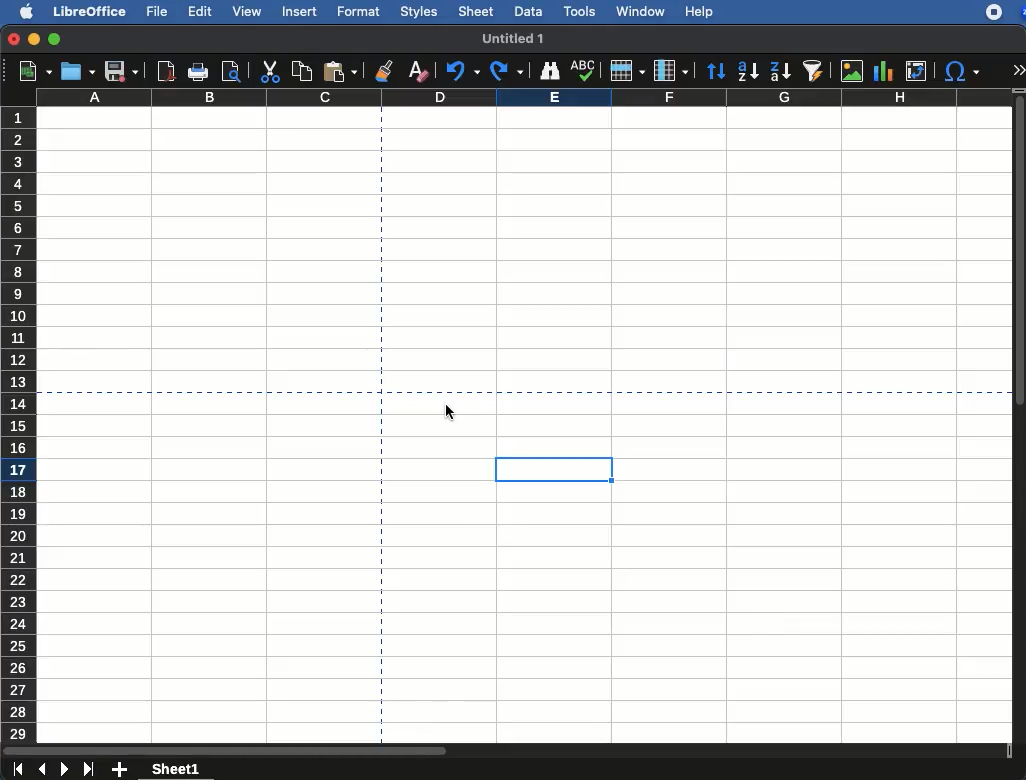  I want to click on special character, so click(962, 71).